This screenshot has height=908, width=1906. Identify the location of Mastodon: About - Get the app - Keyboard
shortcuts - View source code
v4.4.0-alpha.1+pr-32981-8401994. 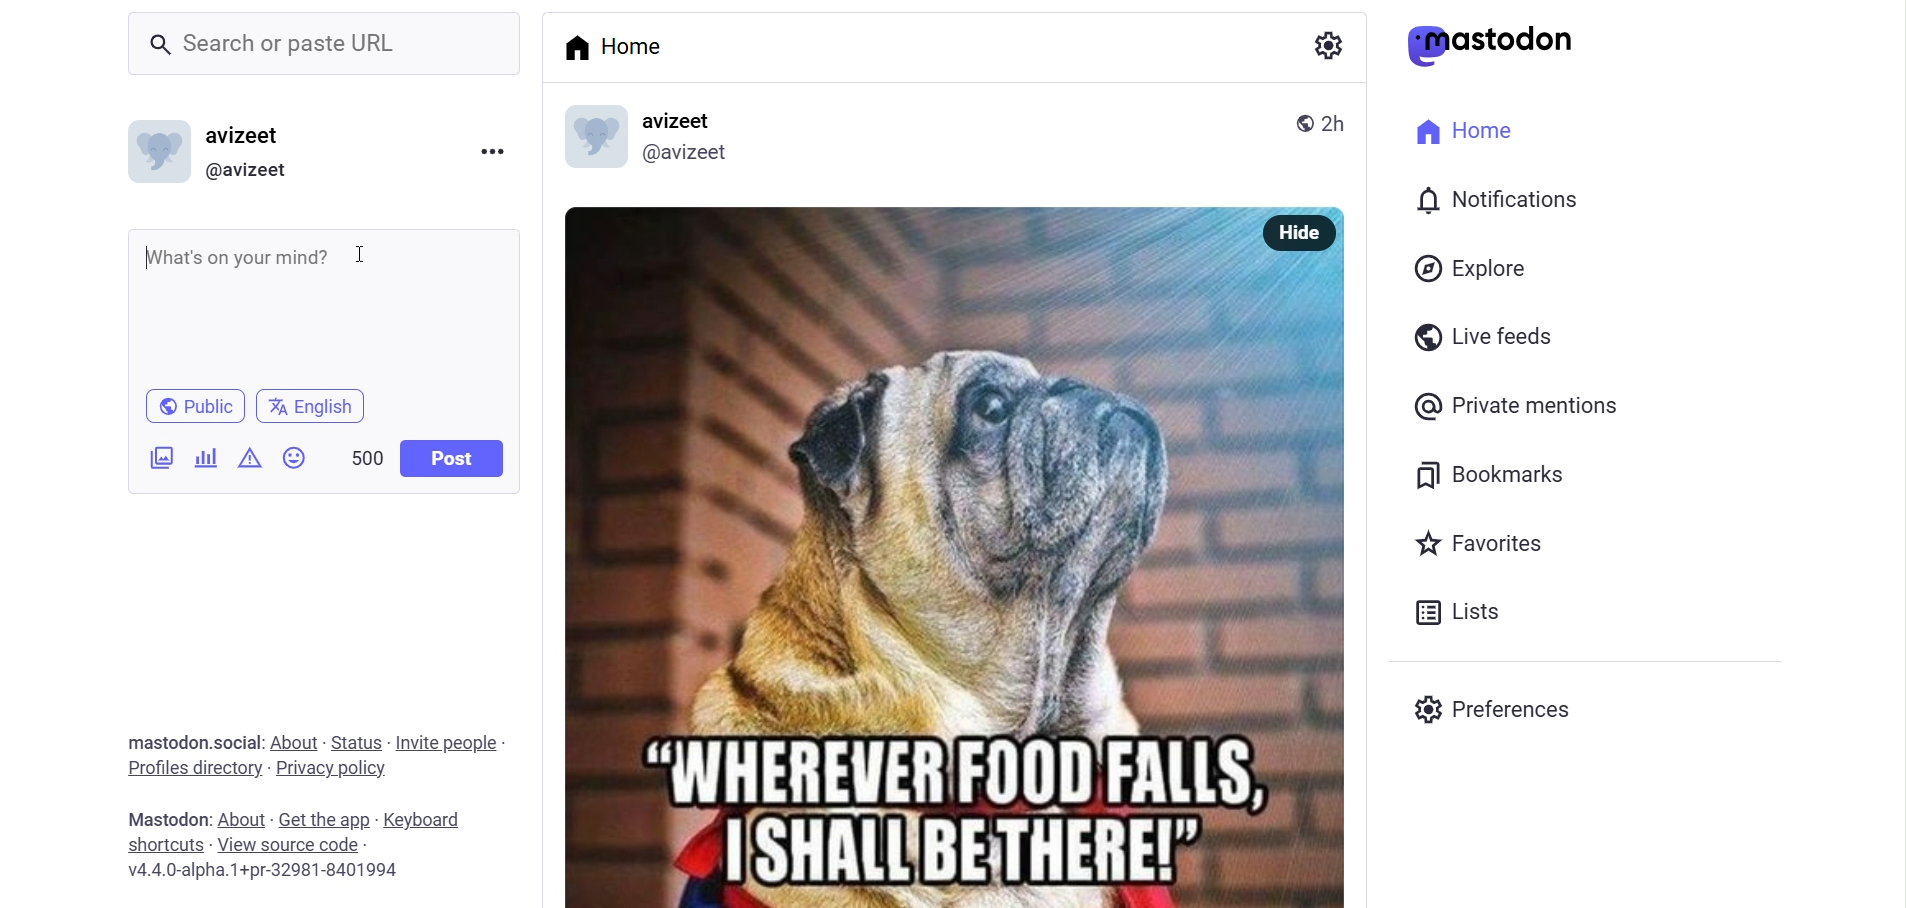
(297, 843).